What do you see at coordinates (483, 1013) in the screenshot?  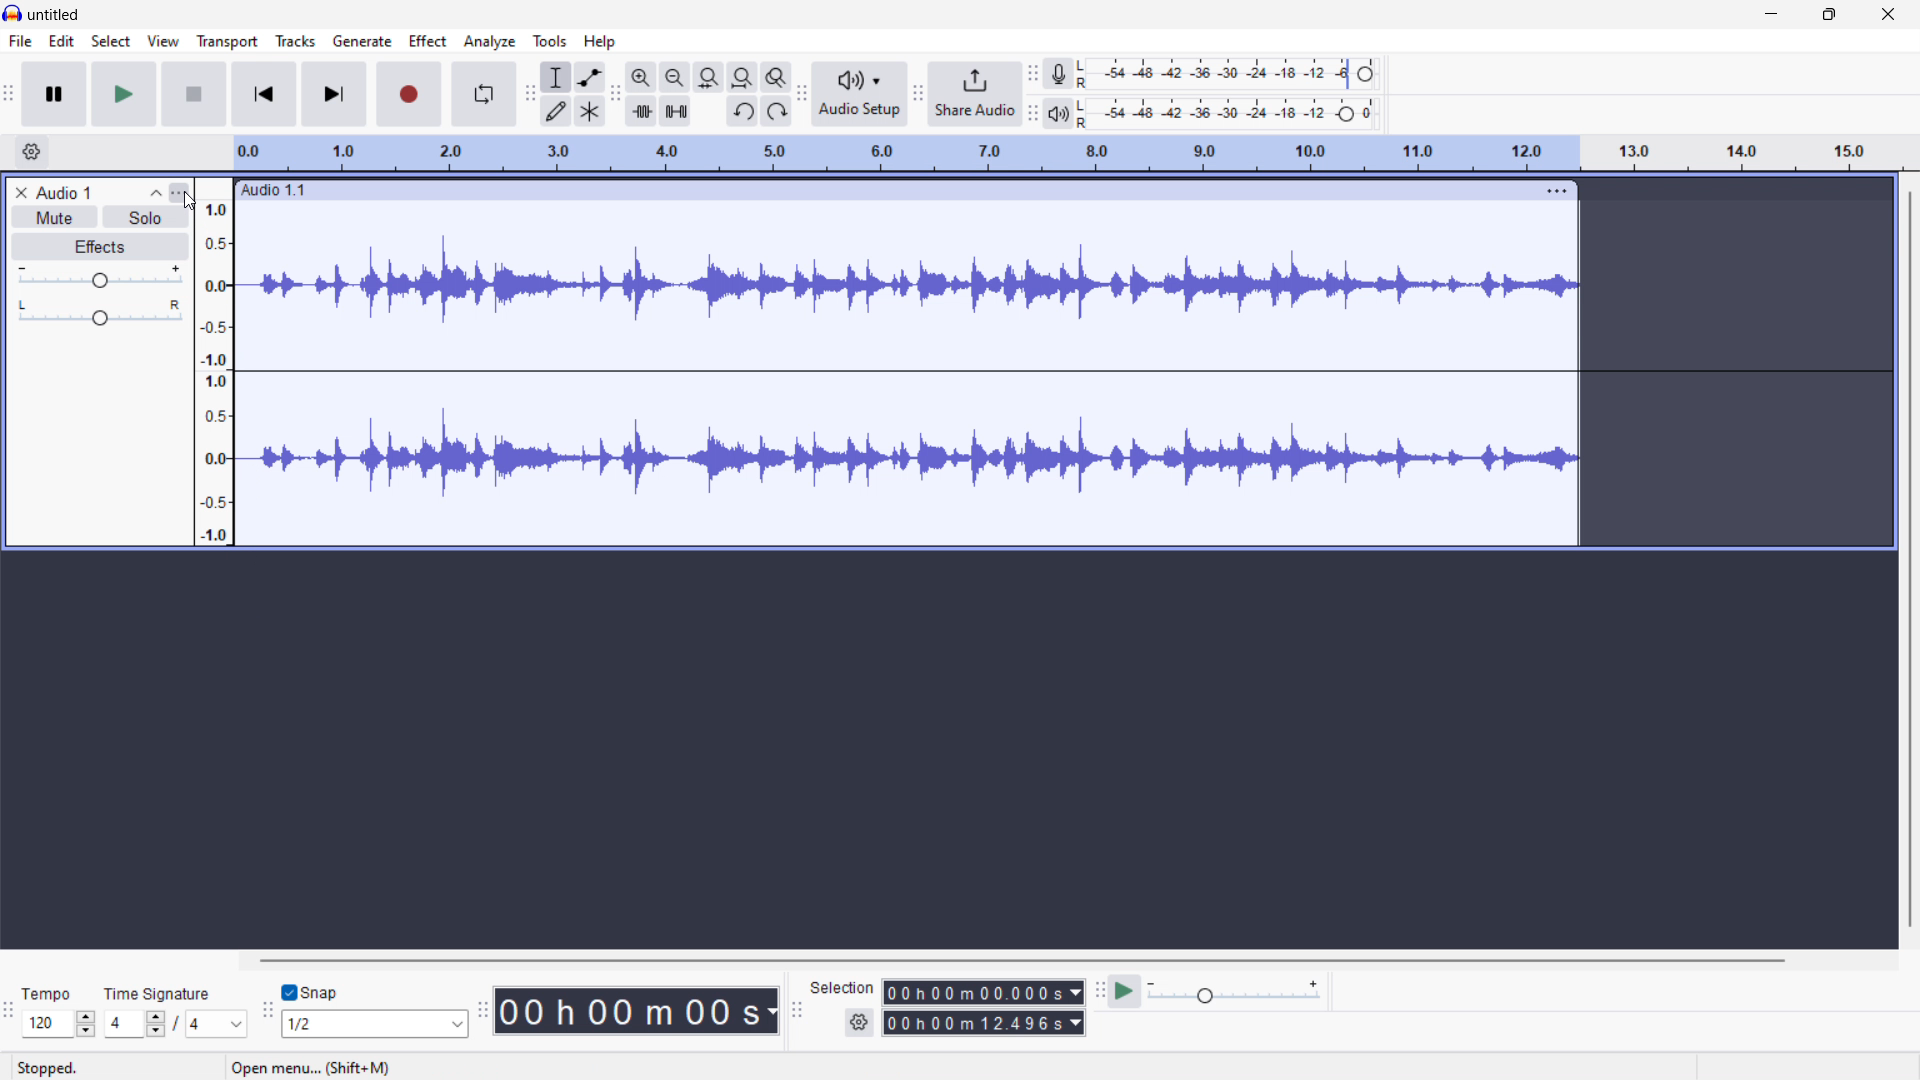 I see `time toolbar` at bounding box center [483, 1013].